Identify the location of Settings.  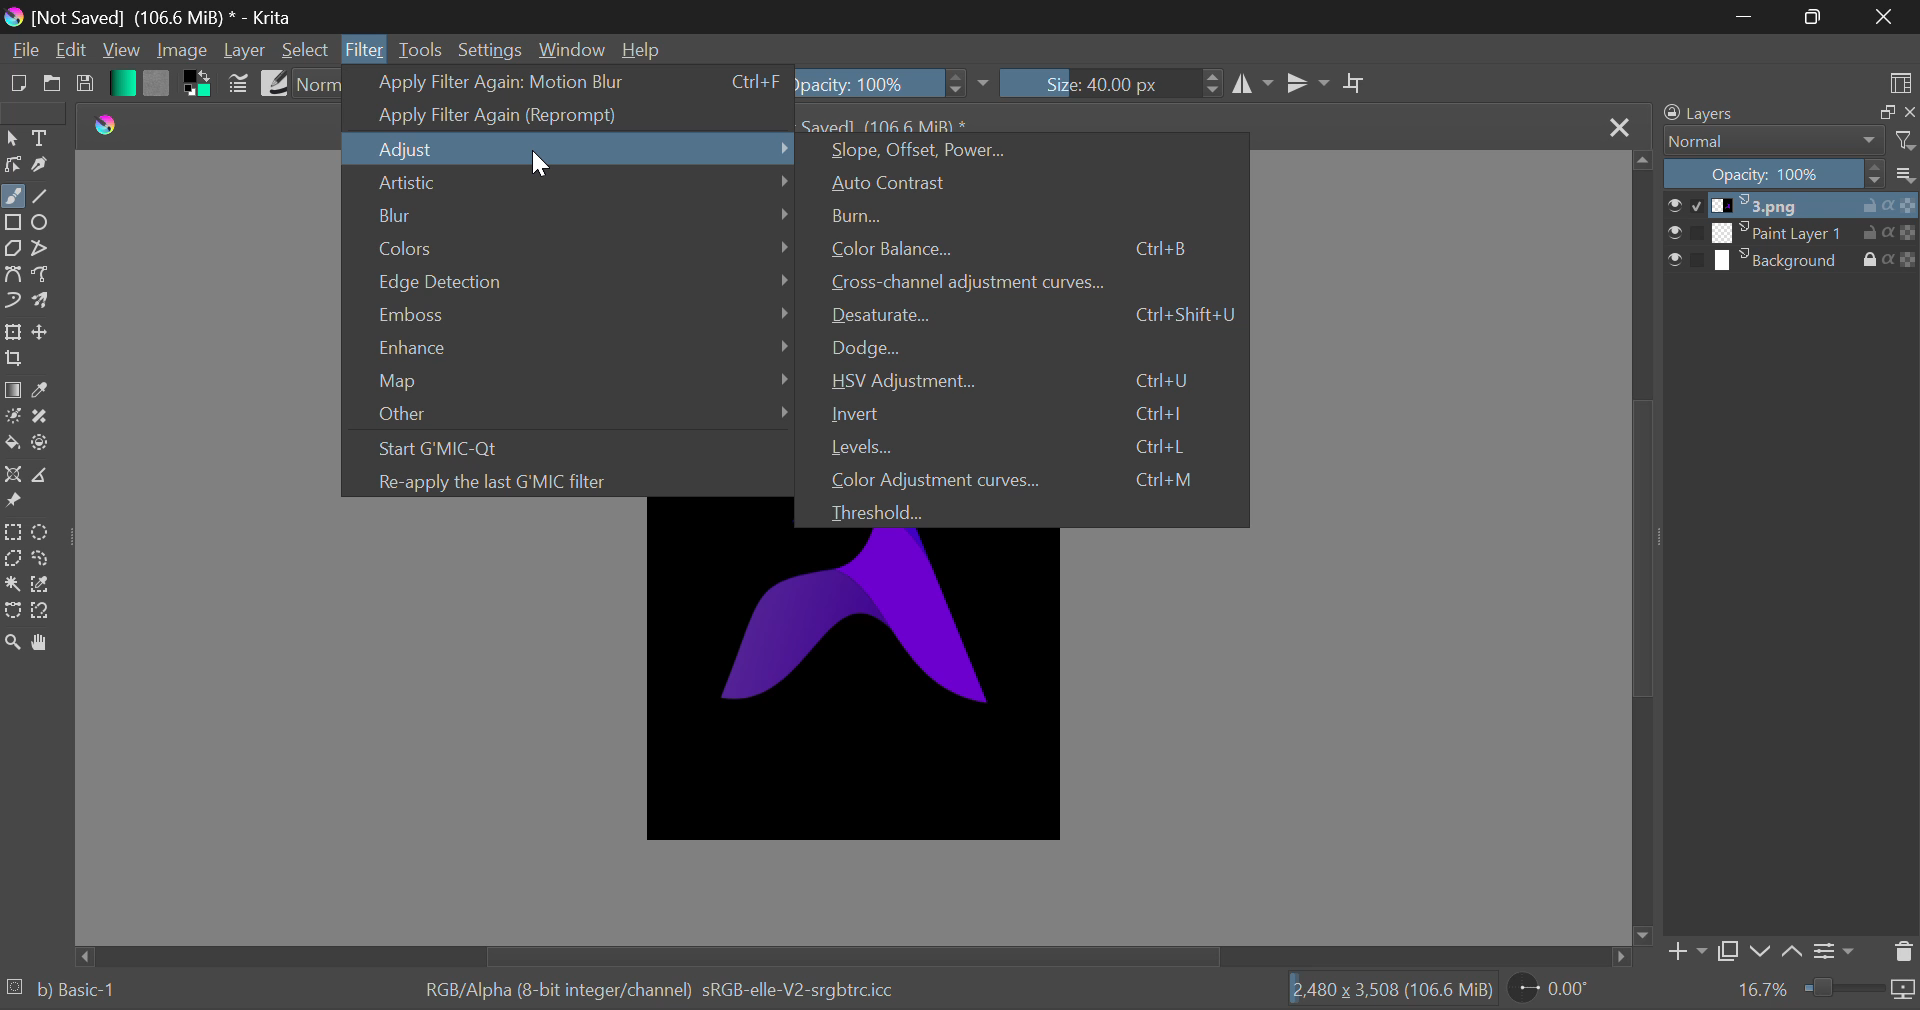
(1838, 949).